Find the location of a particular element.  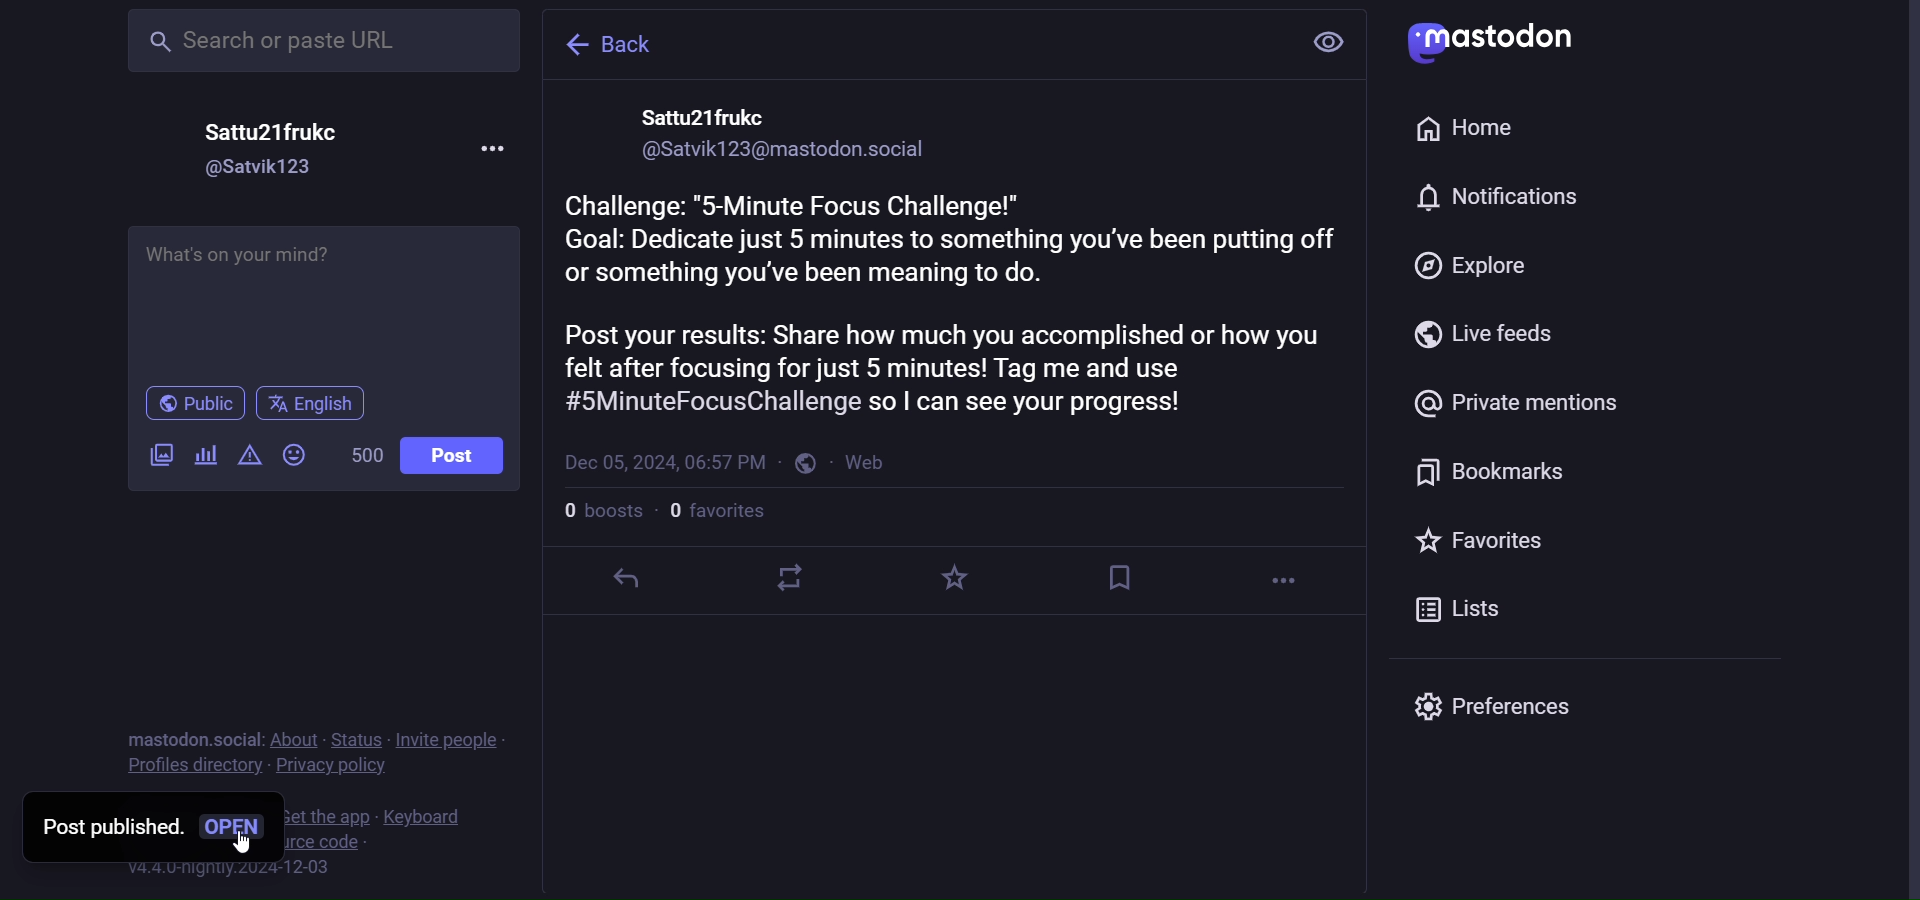

public is located at coordinates (191, 404).